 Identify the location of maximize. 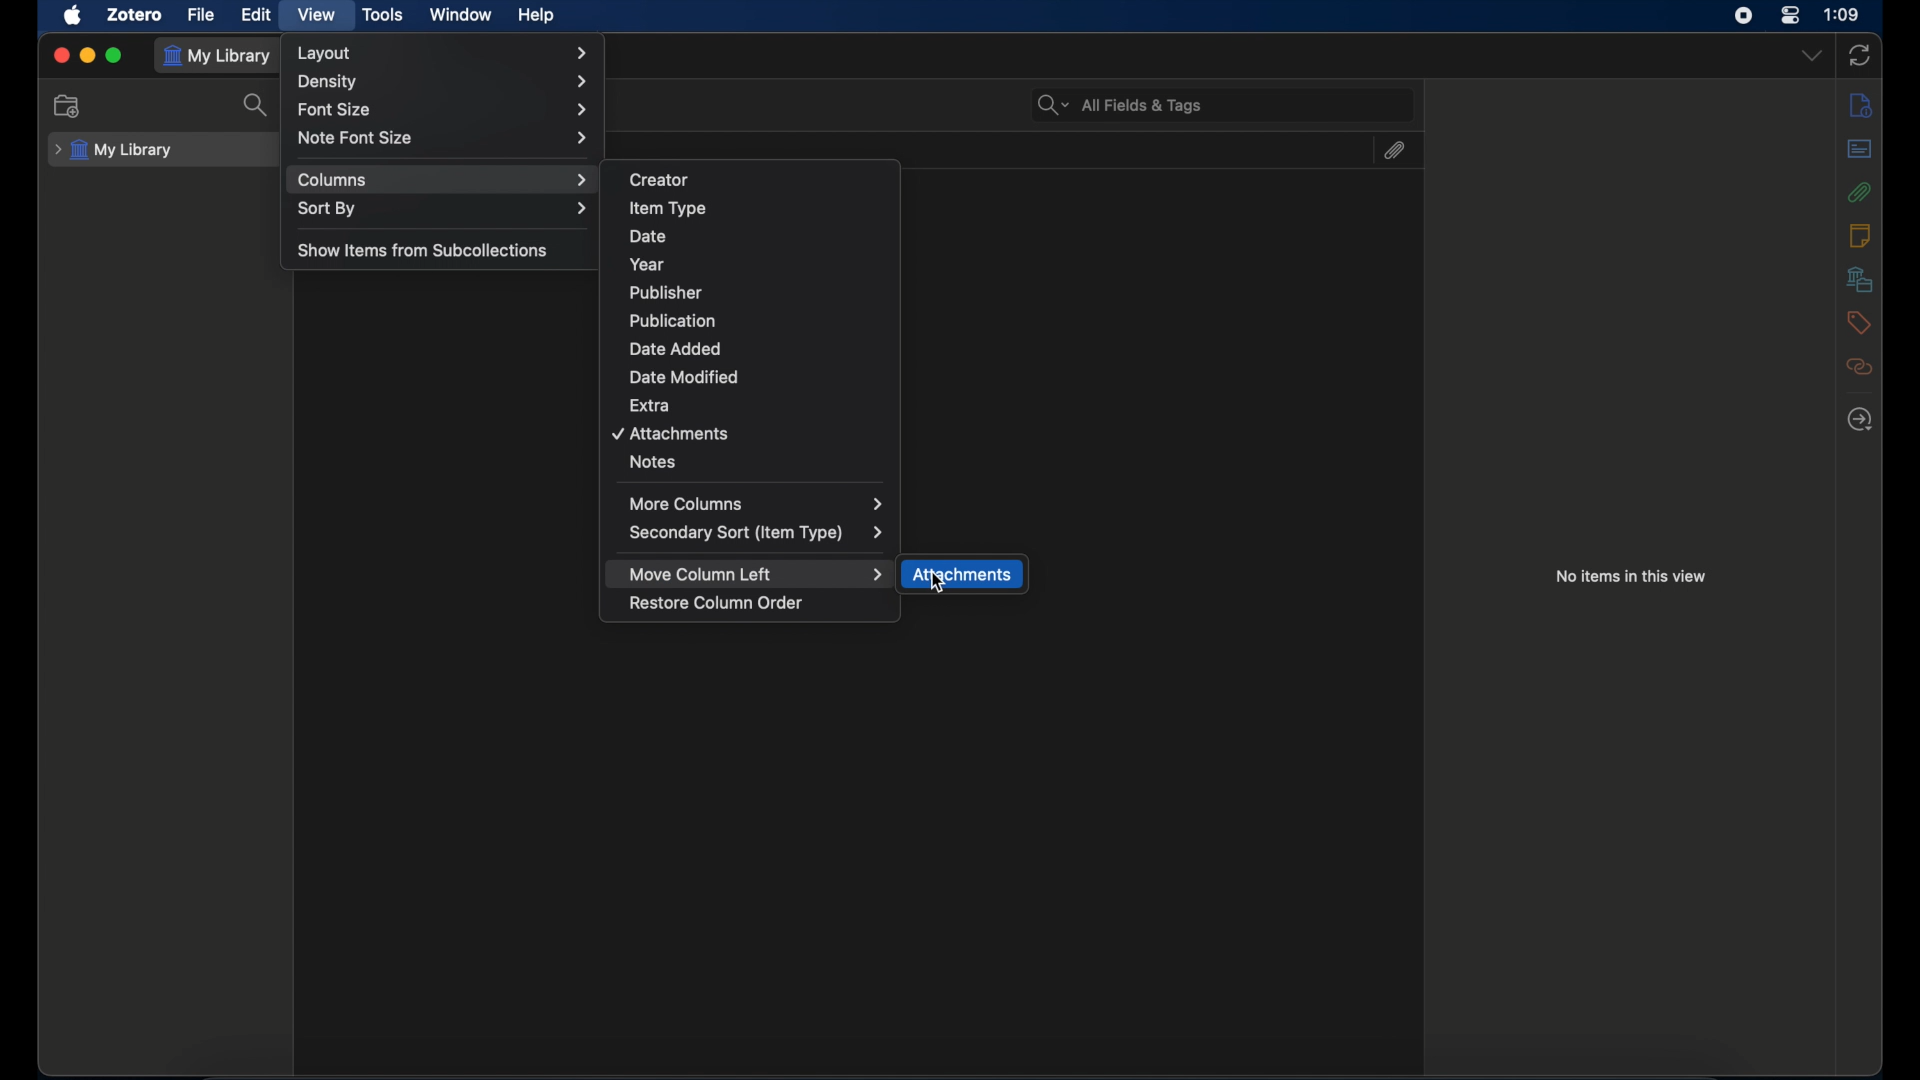
(115, 55).